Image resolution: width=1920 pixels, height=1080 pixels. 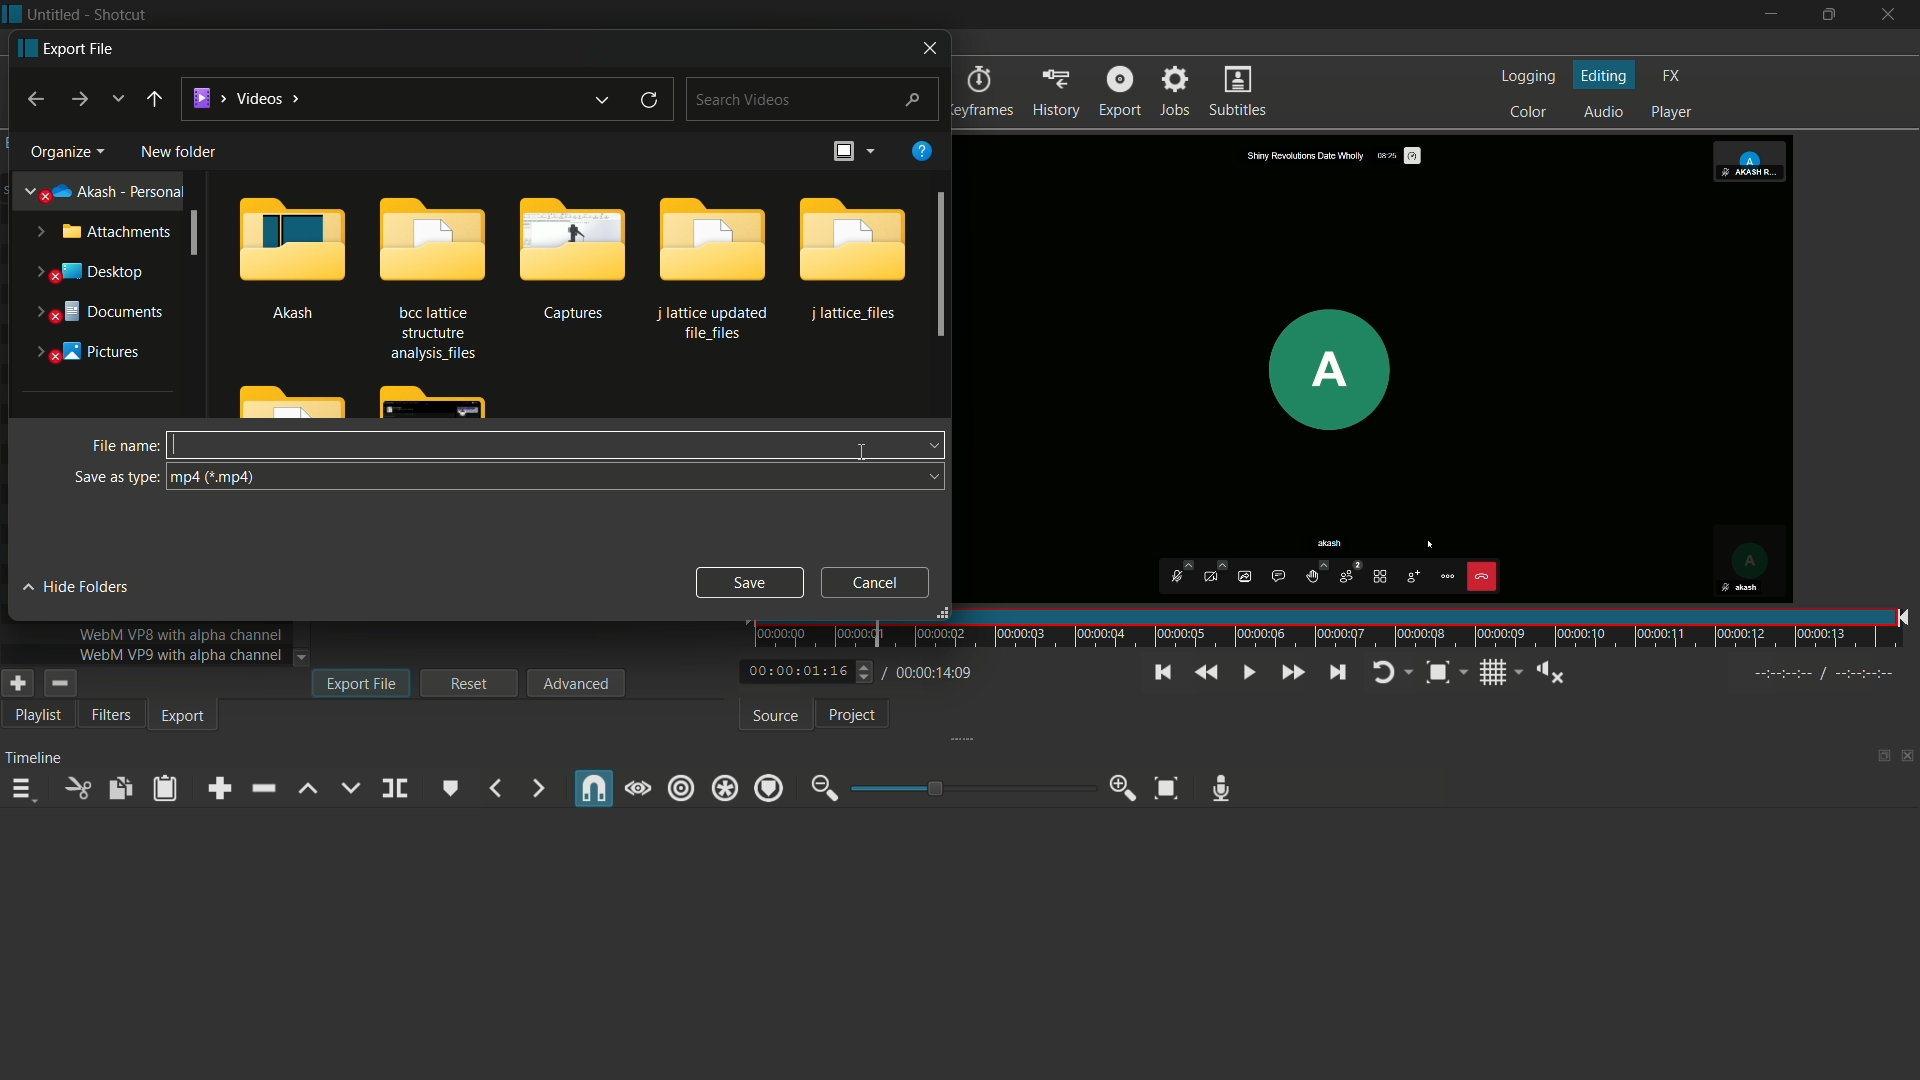 I want to click on file name, so click(x=122, y=446).